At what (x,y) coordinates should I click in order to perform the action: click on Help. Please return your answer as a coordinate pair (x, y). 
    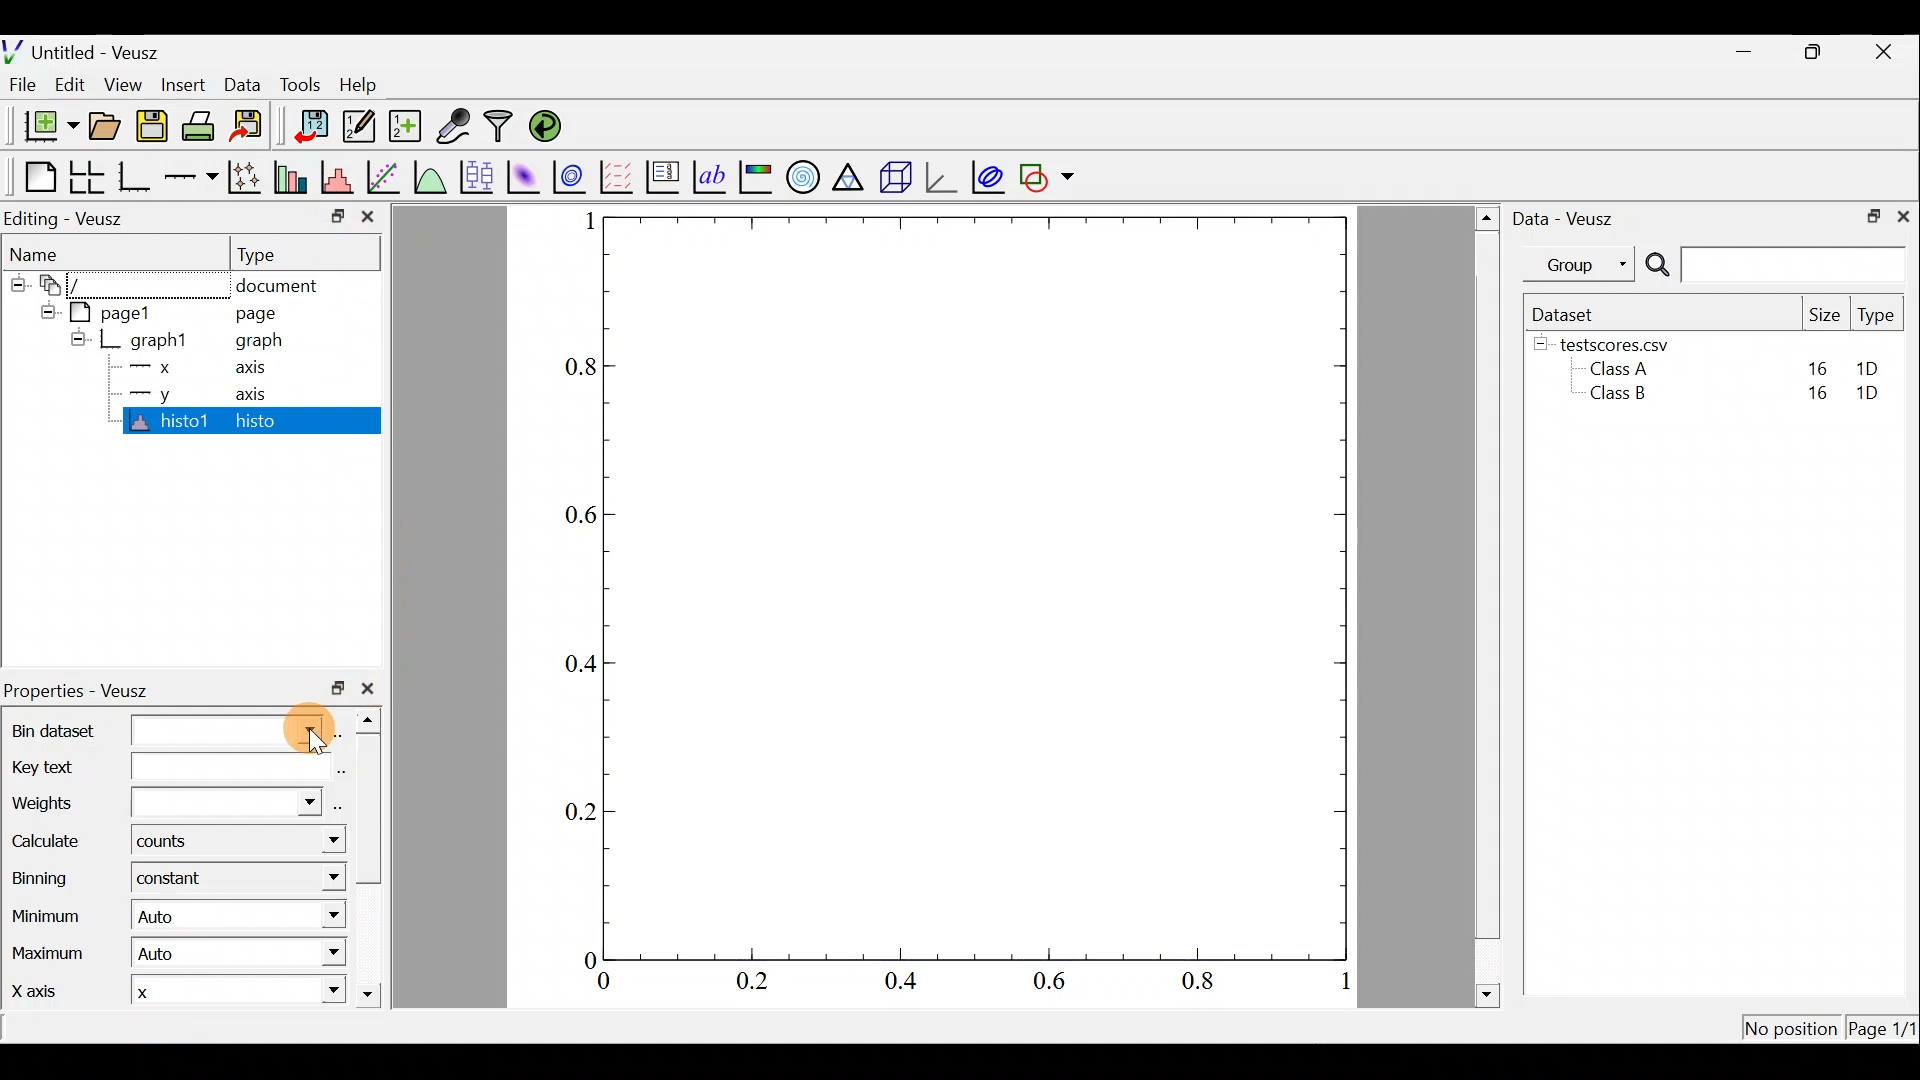
    Looking at the image, I should click on (366, 86).